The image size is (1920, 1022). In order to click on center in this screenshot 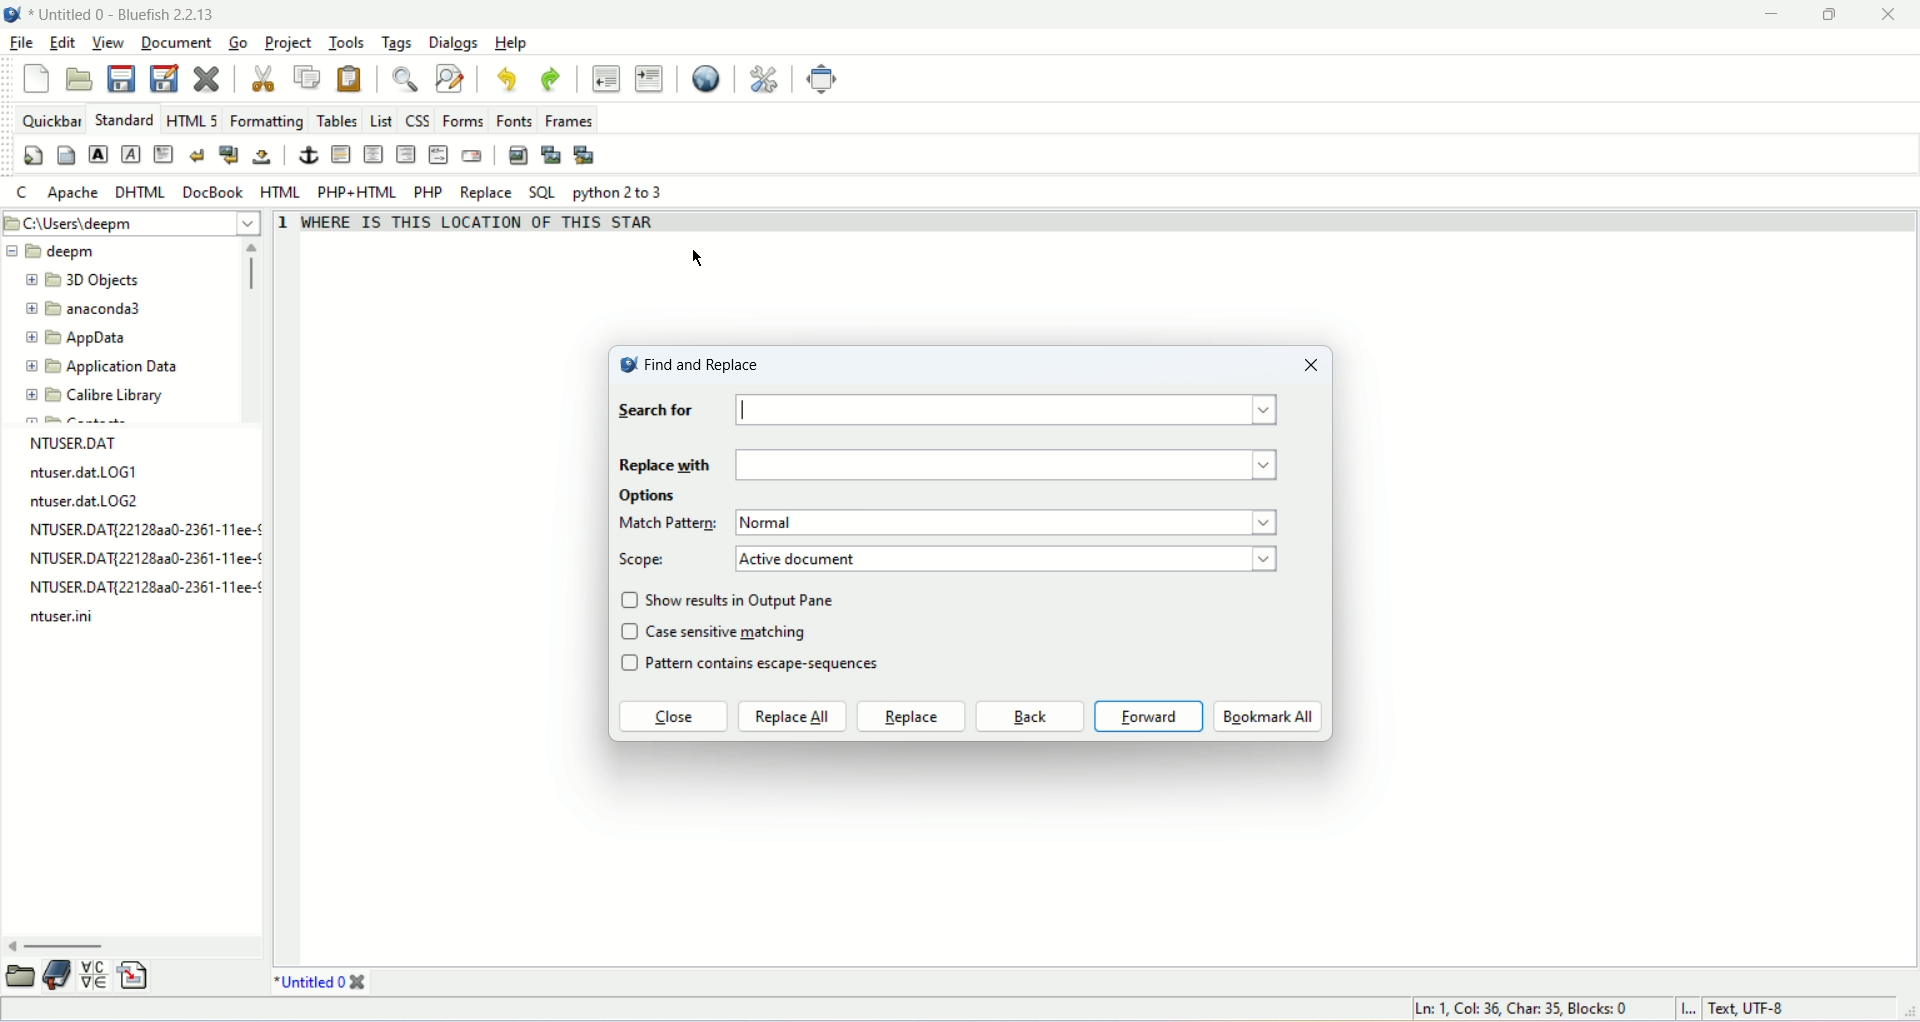, I will do `click(373, 155)`.